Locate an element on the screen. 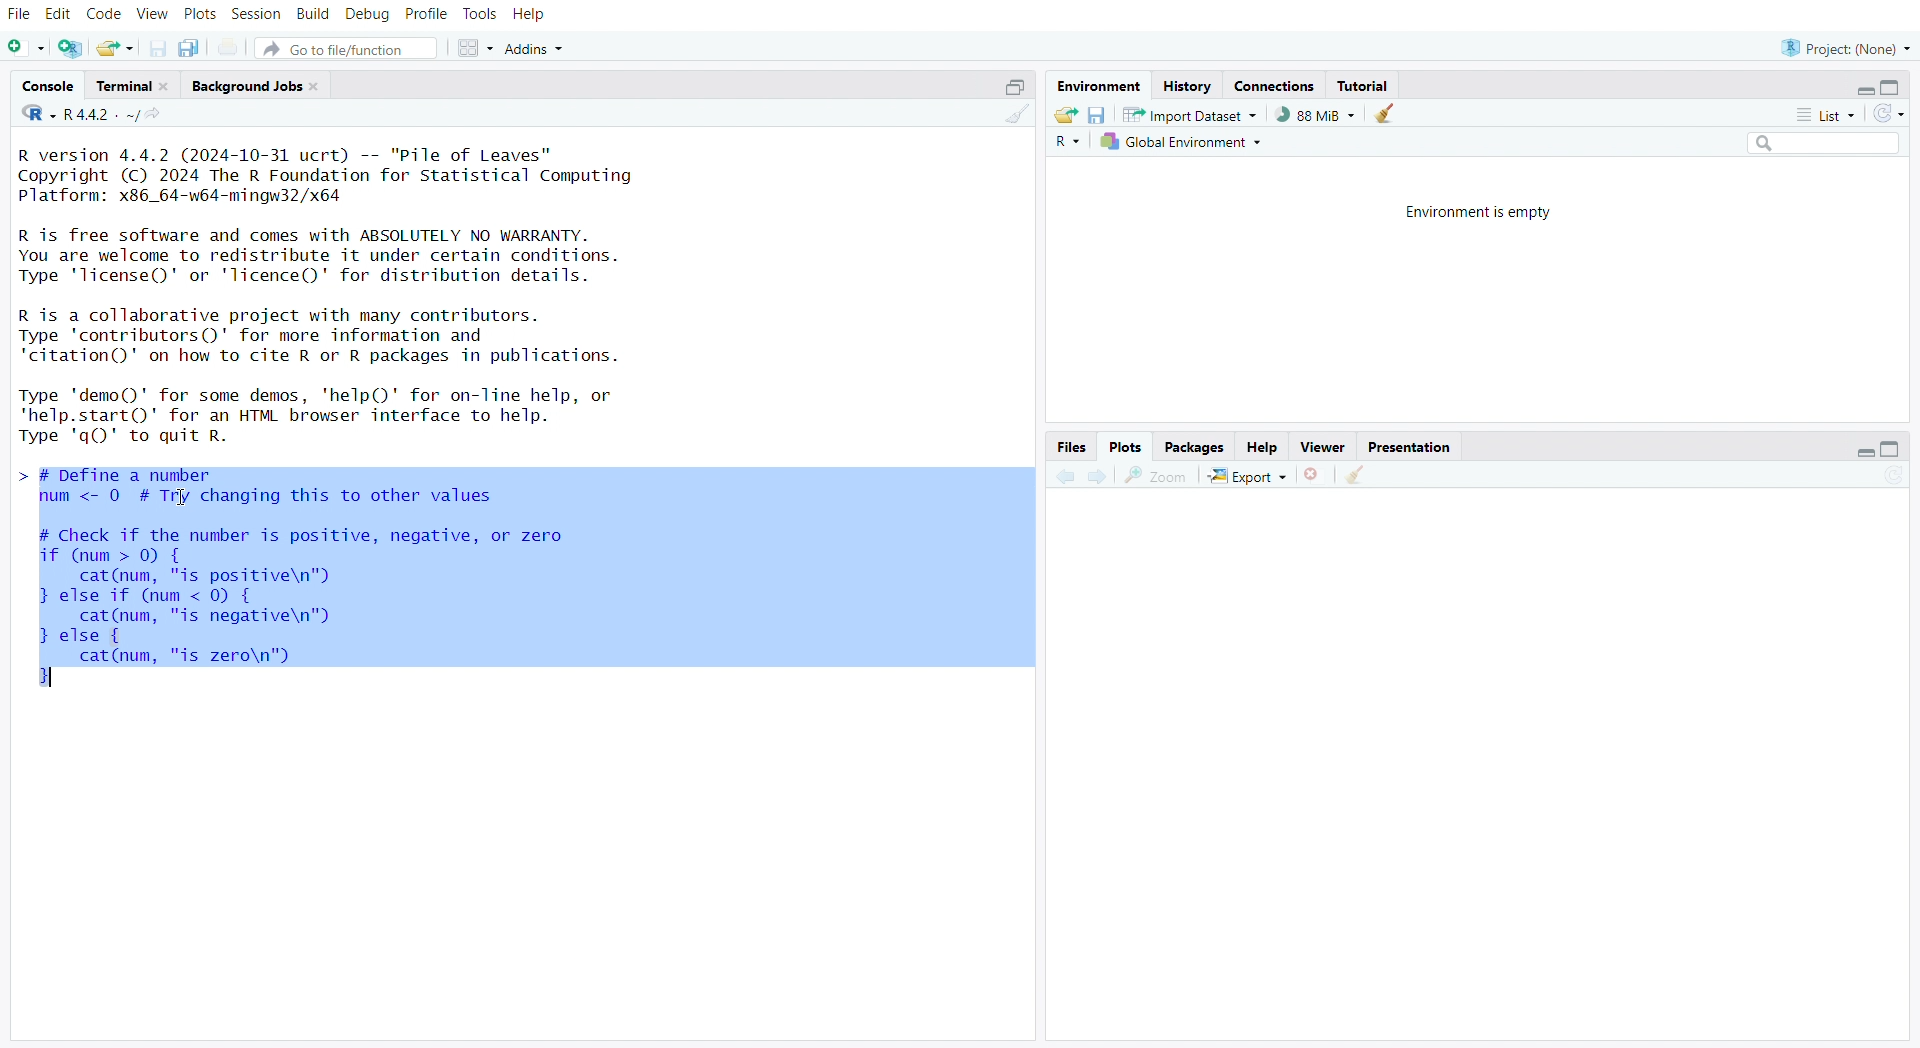 This screenshot has width=1920, height=1048. save current document is located at coordinates (157, 50).